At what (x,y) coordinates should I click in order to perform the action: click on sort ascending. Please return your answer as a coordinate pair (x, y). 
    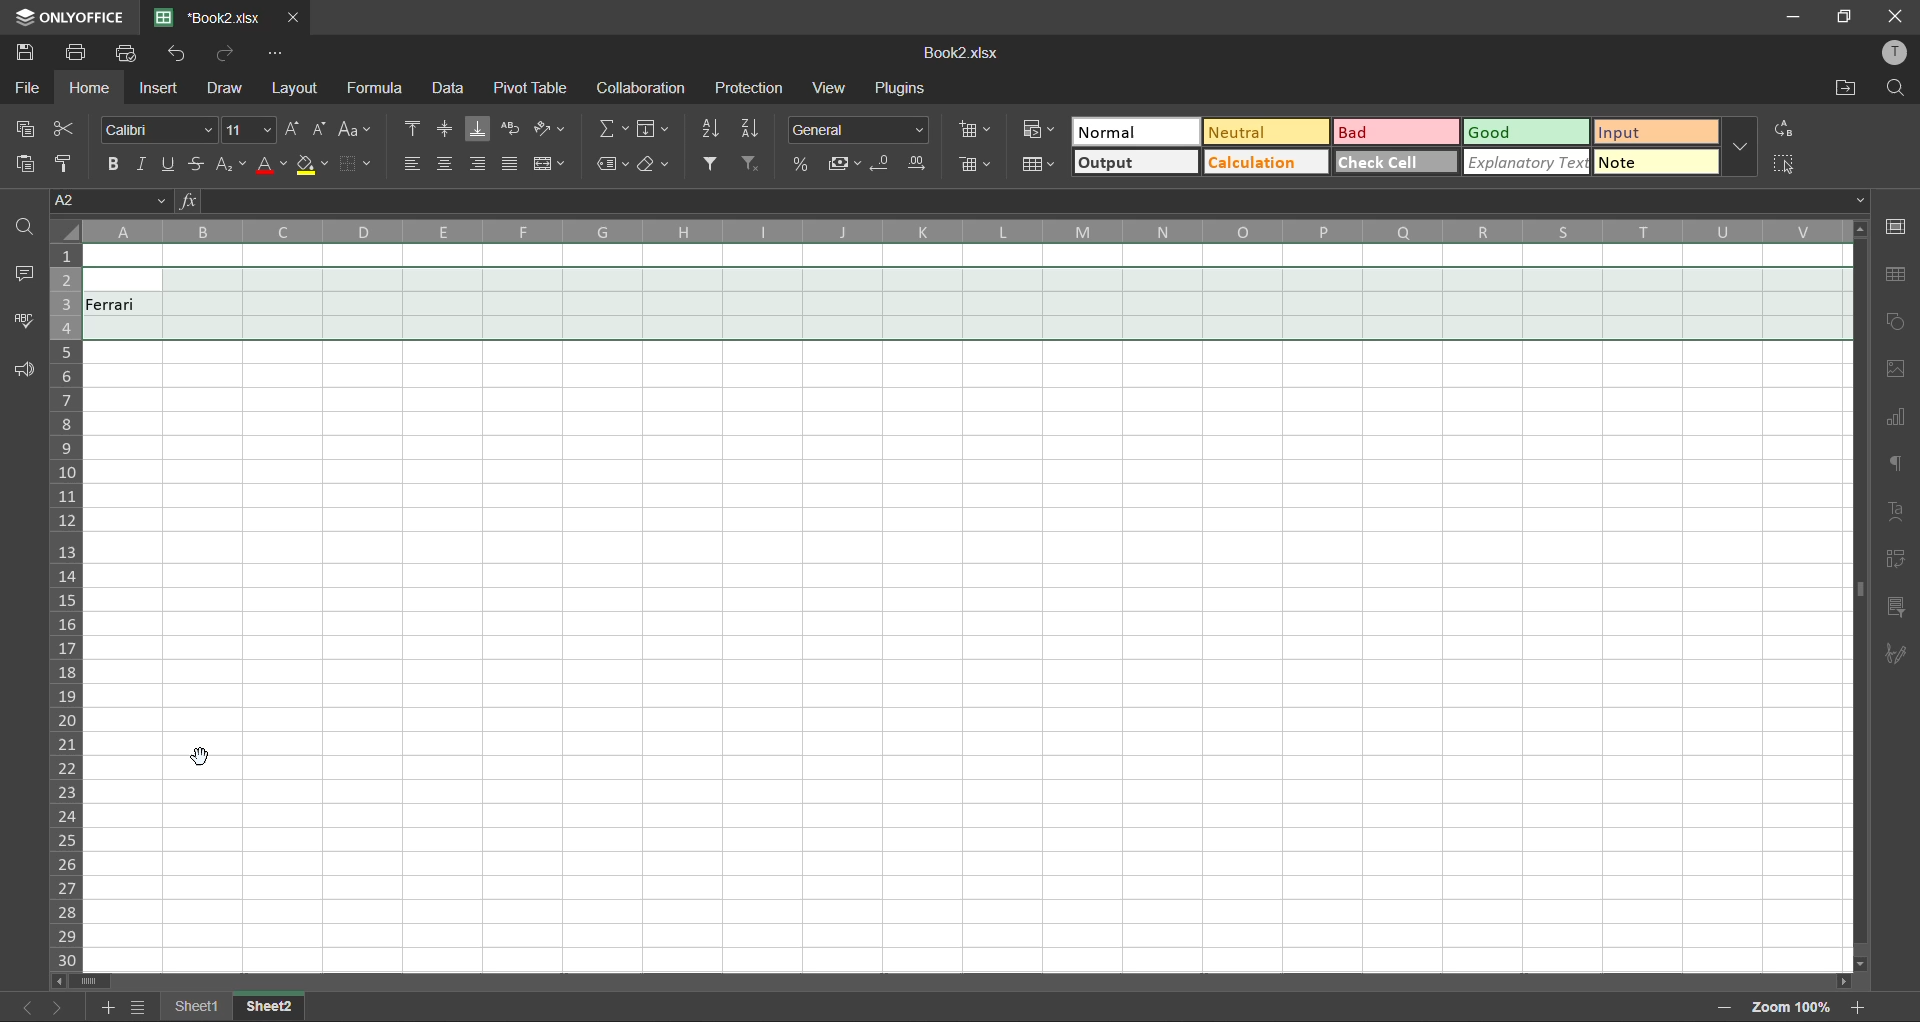
    Looking at the image, I should click on (714, 129).